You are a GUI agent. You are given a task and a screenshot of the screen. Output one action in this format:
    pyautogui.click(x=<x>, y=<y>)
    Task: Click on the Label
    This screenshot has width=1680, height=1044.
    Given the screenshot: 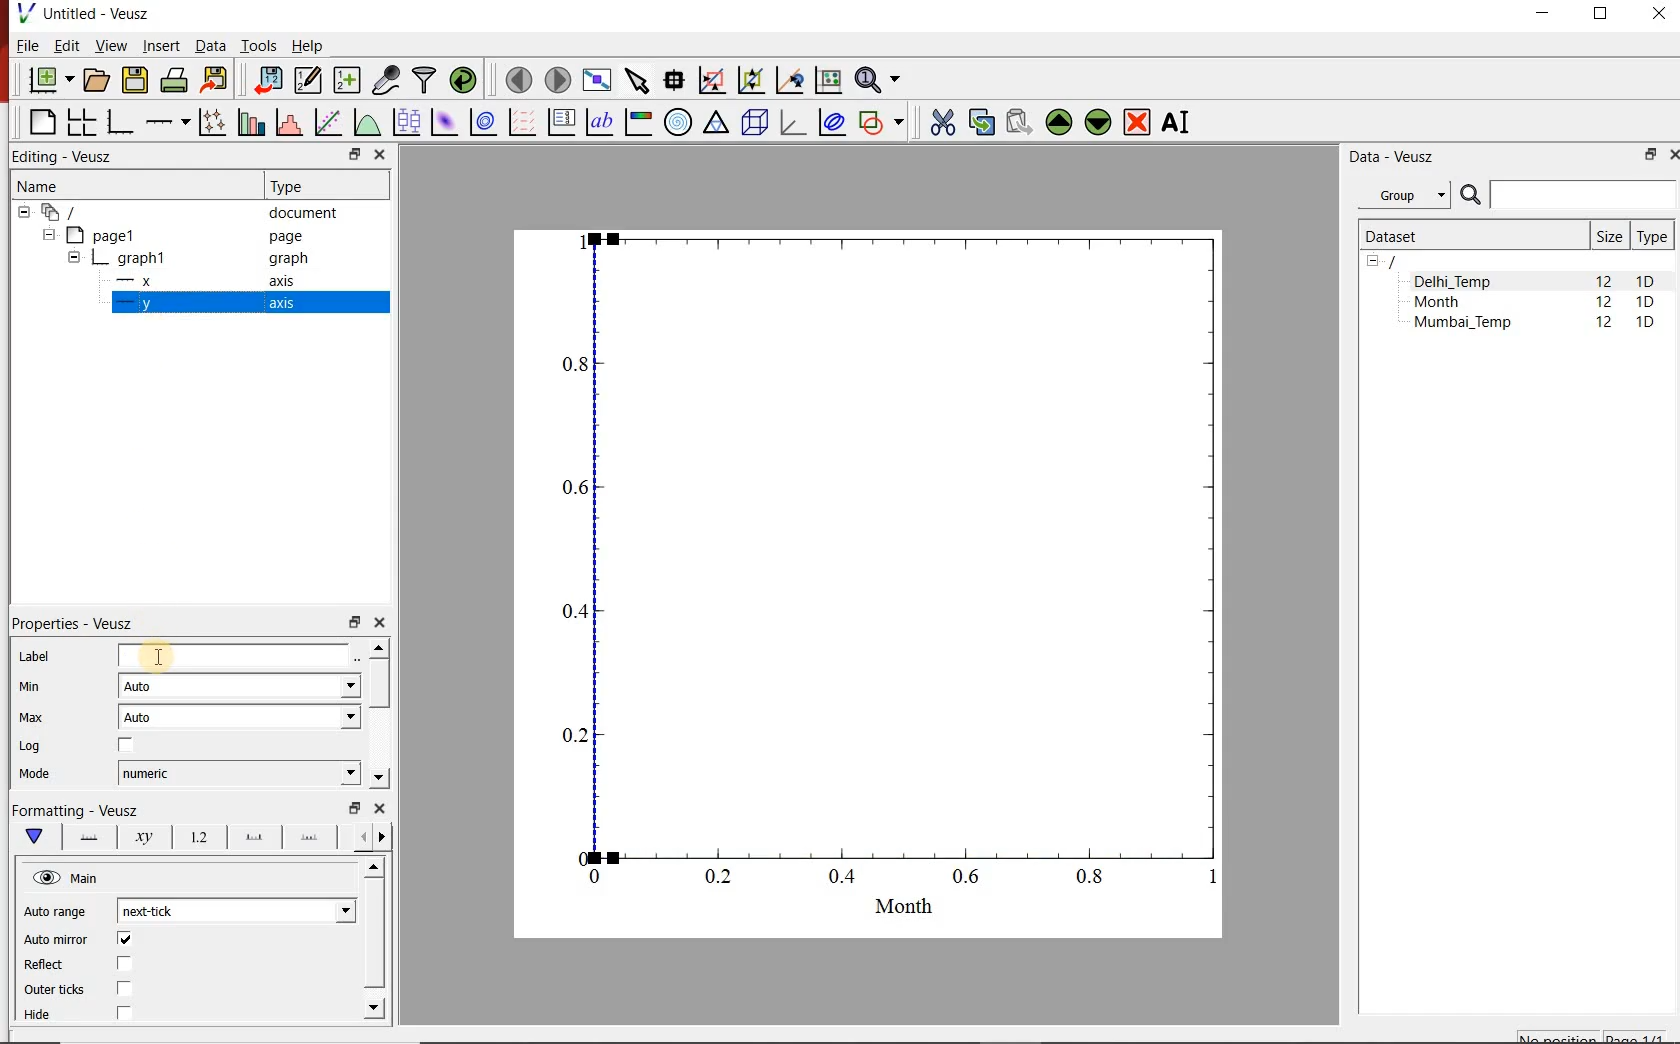 What is the action you would take?
    pyautogui.click(x=33, y=655)
    